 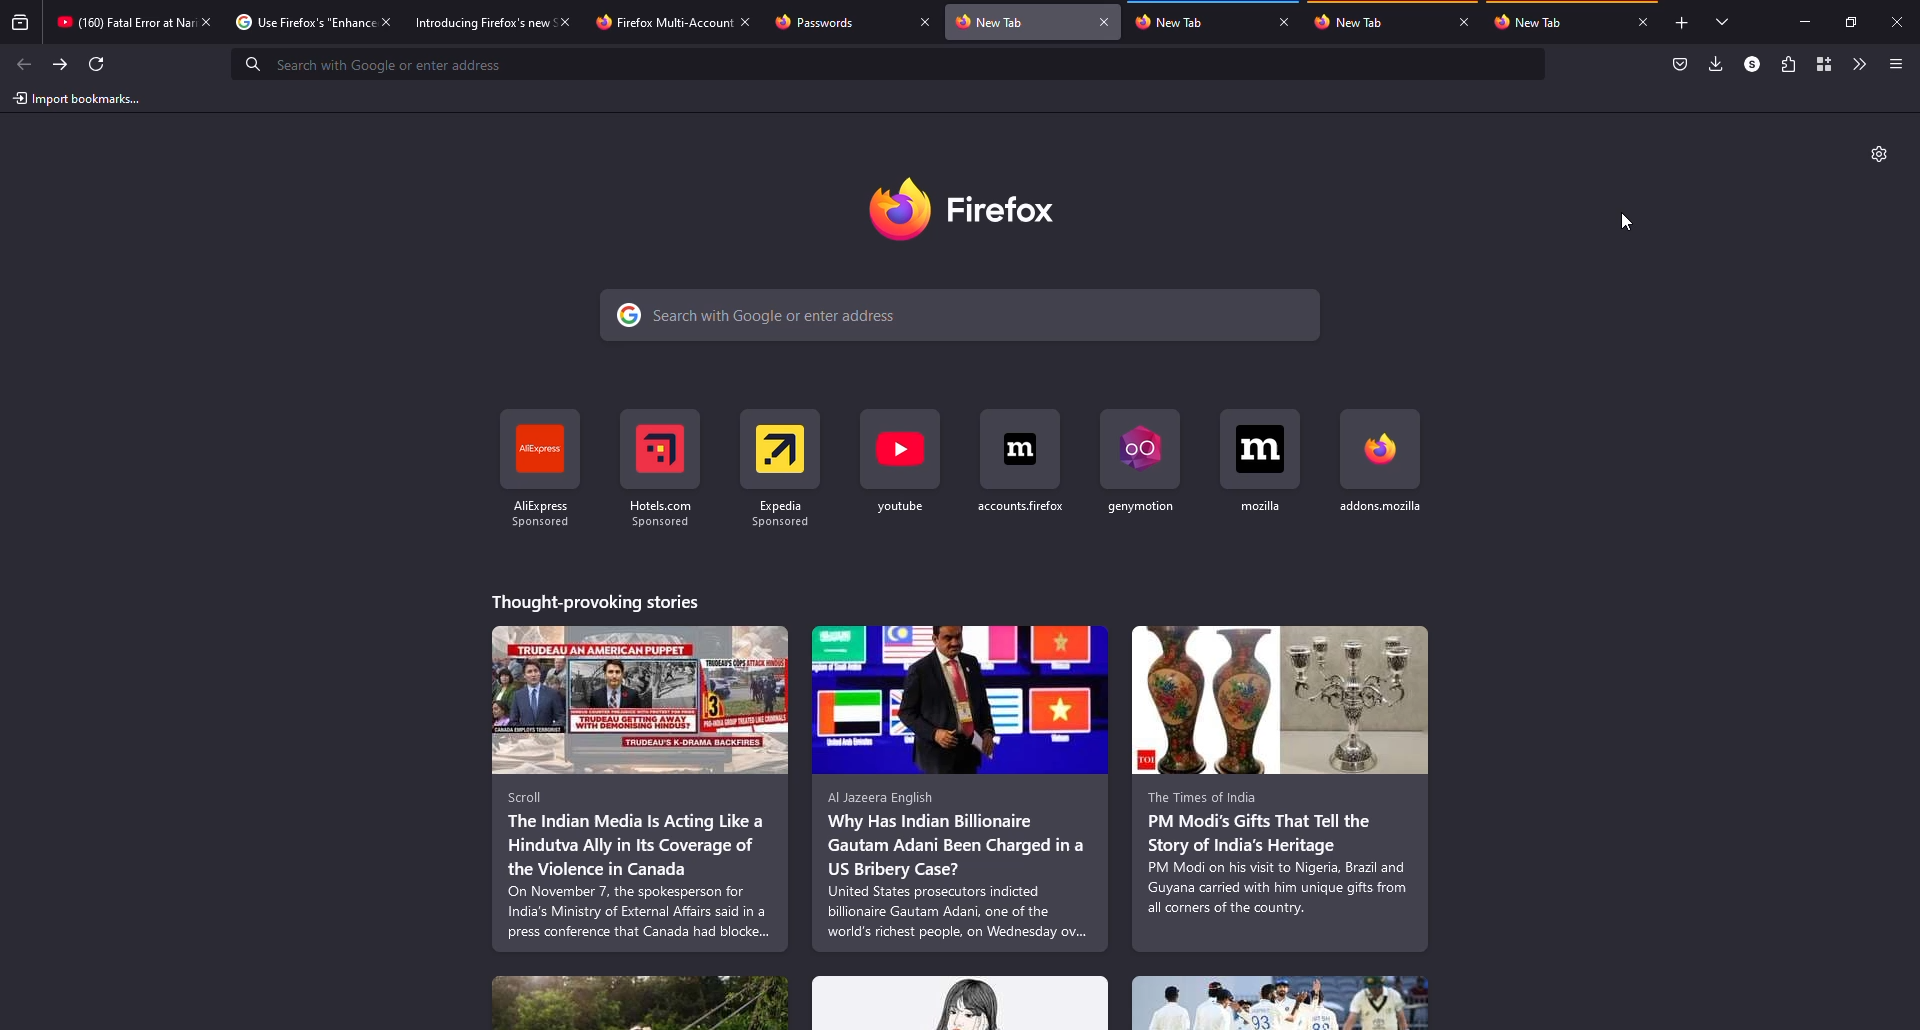 What do you see at coordinates (1717, 21) in the screenshot?
I see `tabs` at bounding box center [1717, 21].